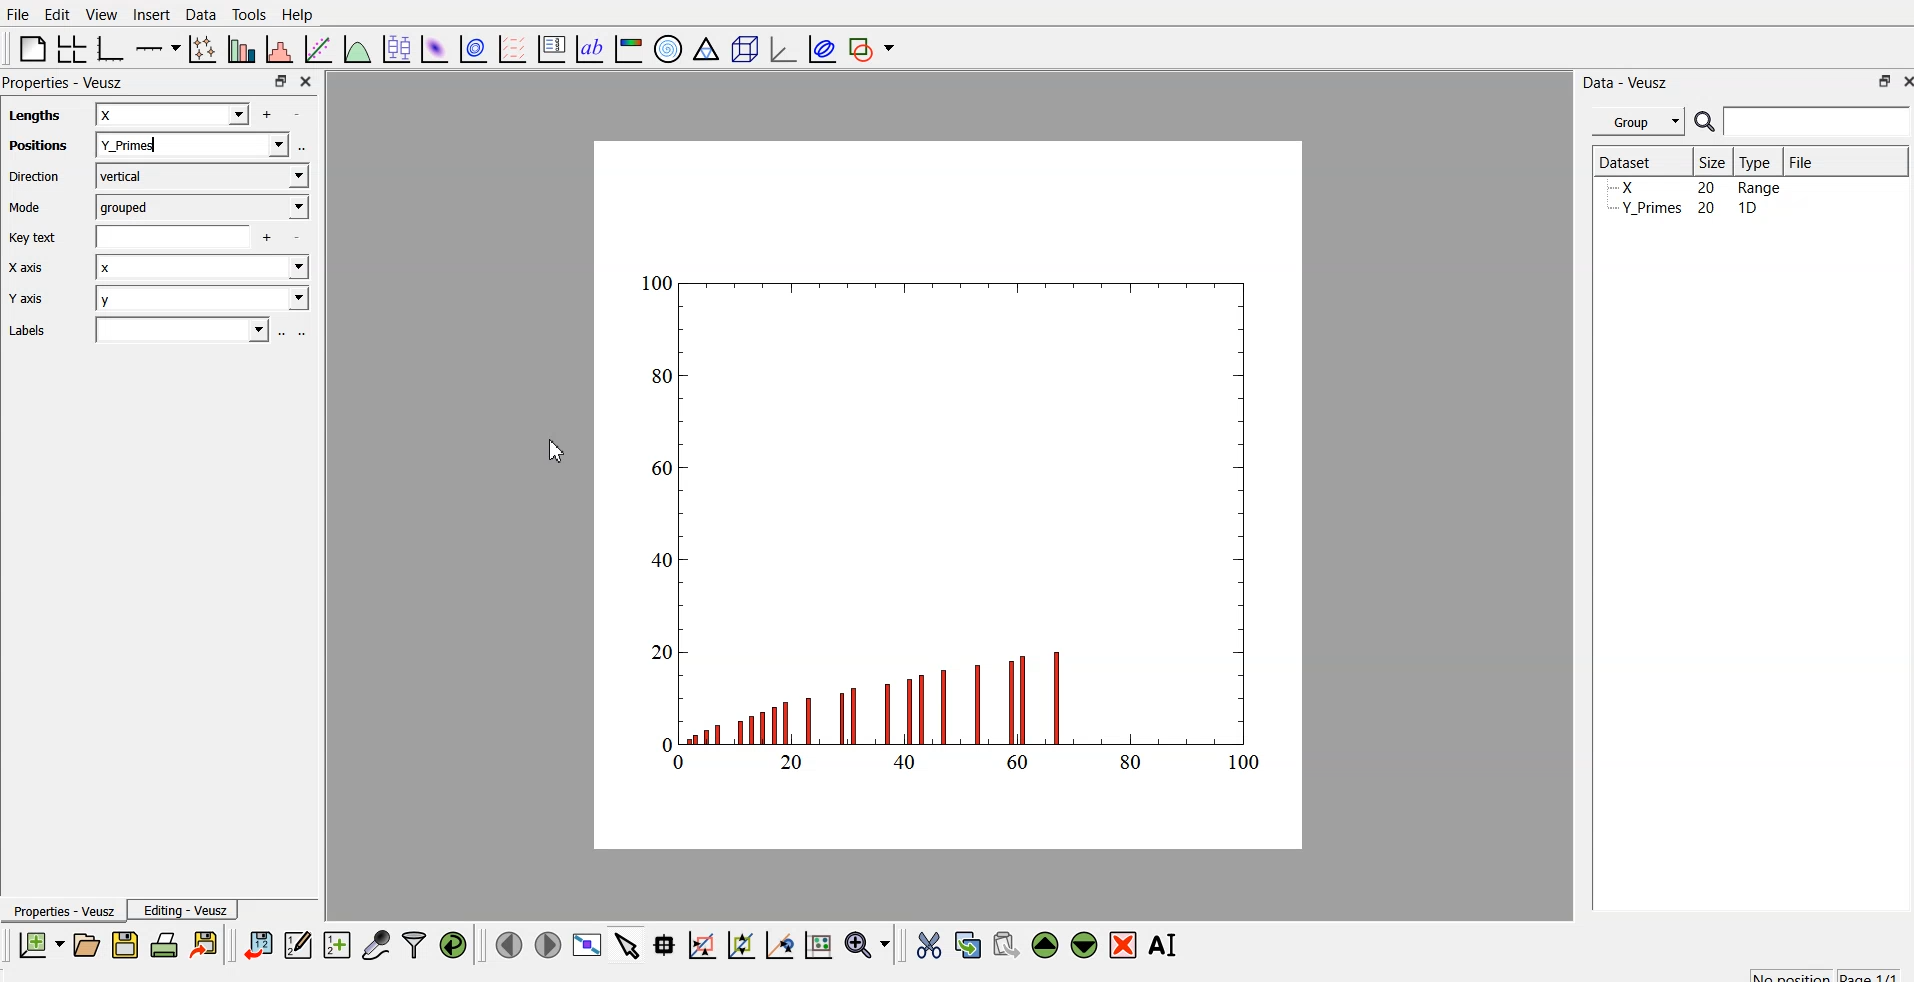  What do you see at coordinates (817, 942) in the screenshot?
I see `reset graph axes` at bounding box center [817, 942].